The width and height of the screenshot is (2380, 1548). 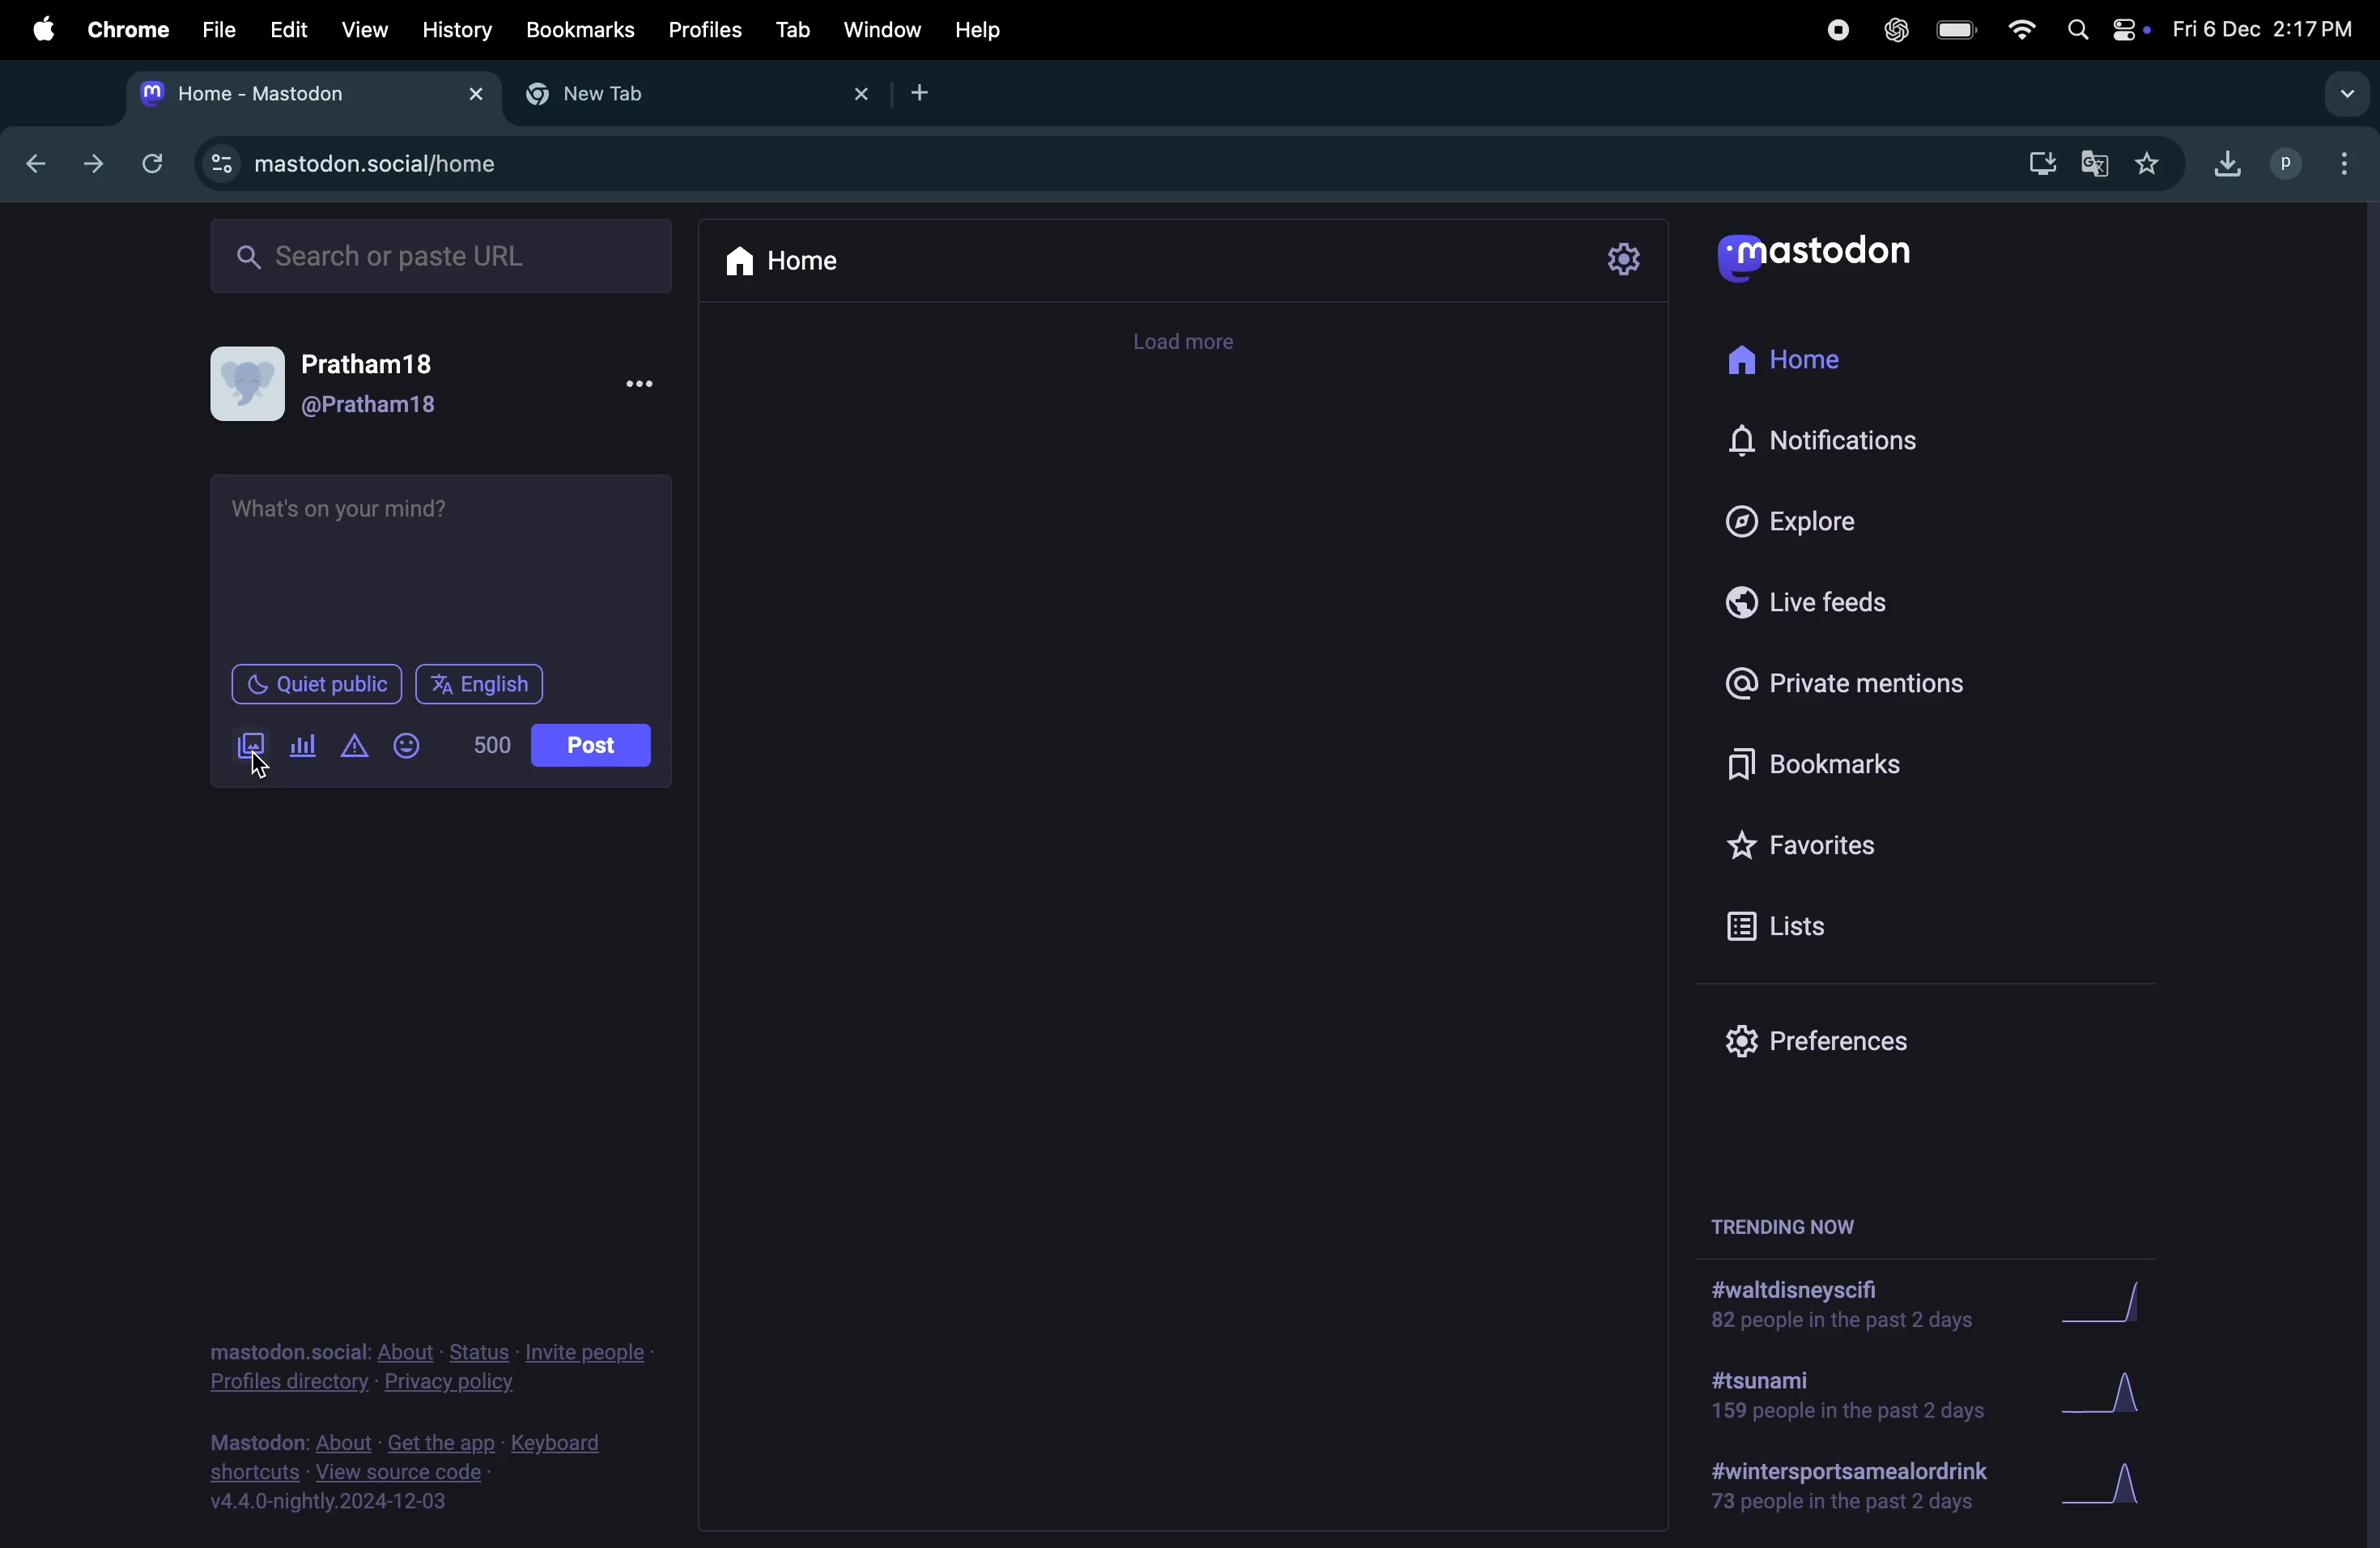 I want to click on text box, so click(x=445, y=564).